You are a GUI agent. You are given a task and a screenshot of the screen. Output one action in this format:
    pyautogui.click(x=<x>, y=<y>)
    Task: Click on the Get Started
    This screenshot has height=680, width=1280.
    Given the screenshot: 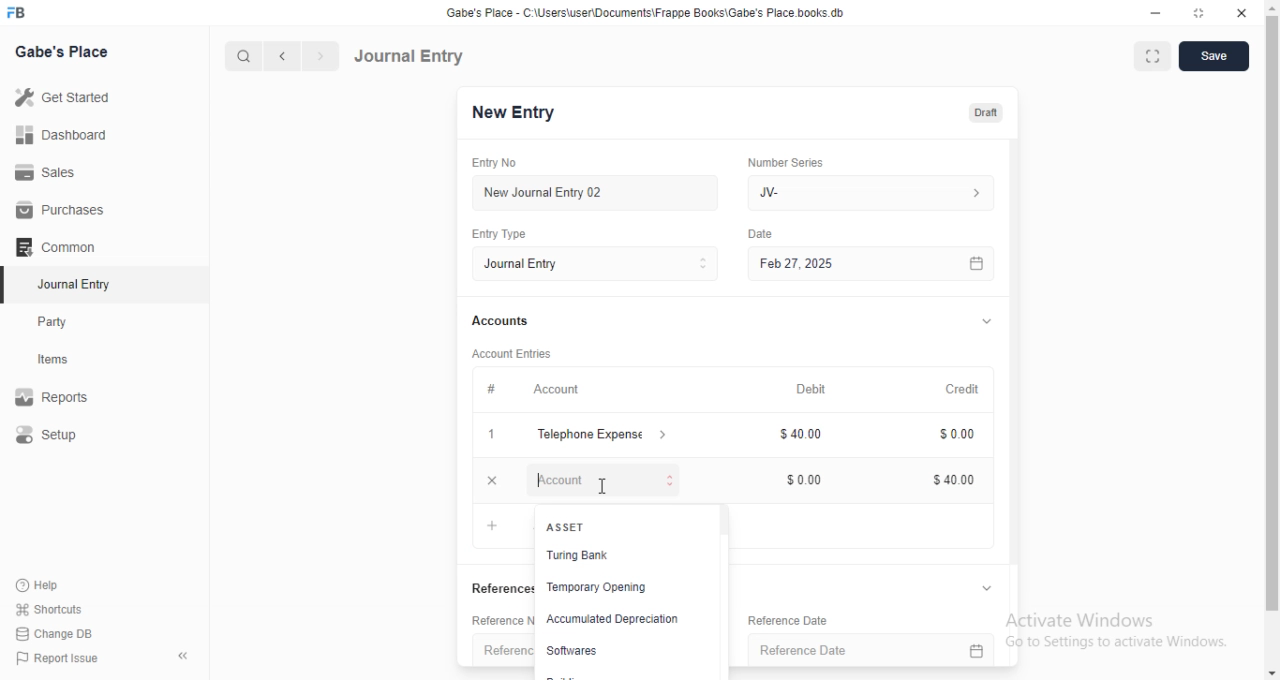 What is the action you would take?
    pyautogui.click(x=66, y=97)
    